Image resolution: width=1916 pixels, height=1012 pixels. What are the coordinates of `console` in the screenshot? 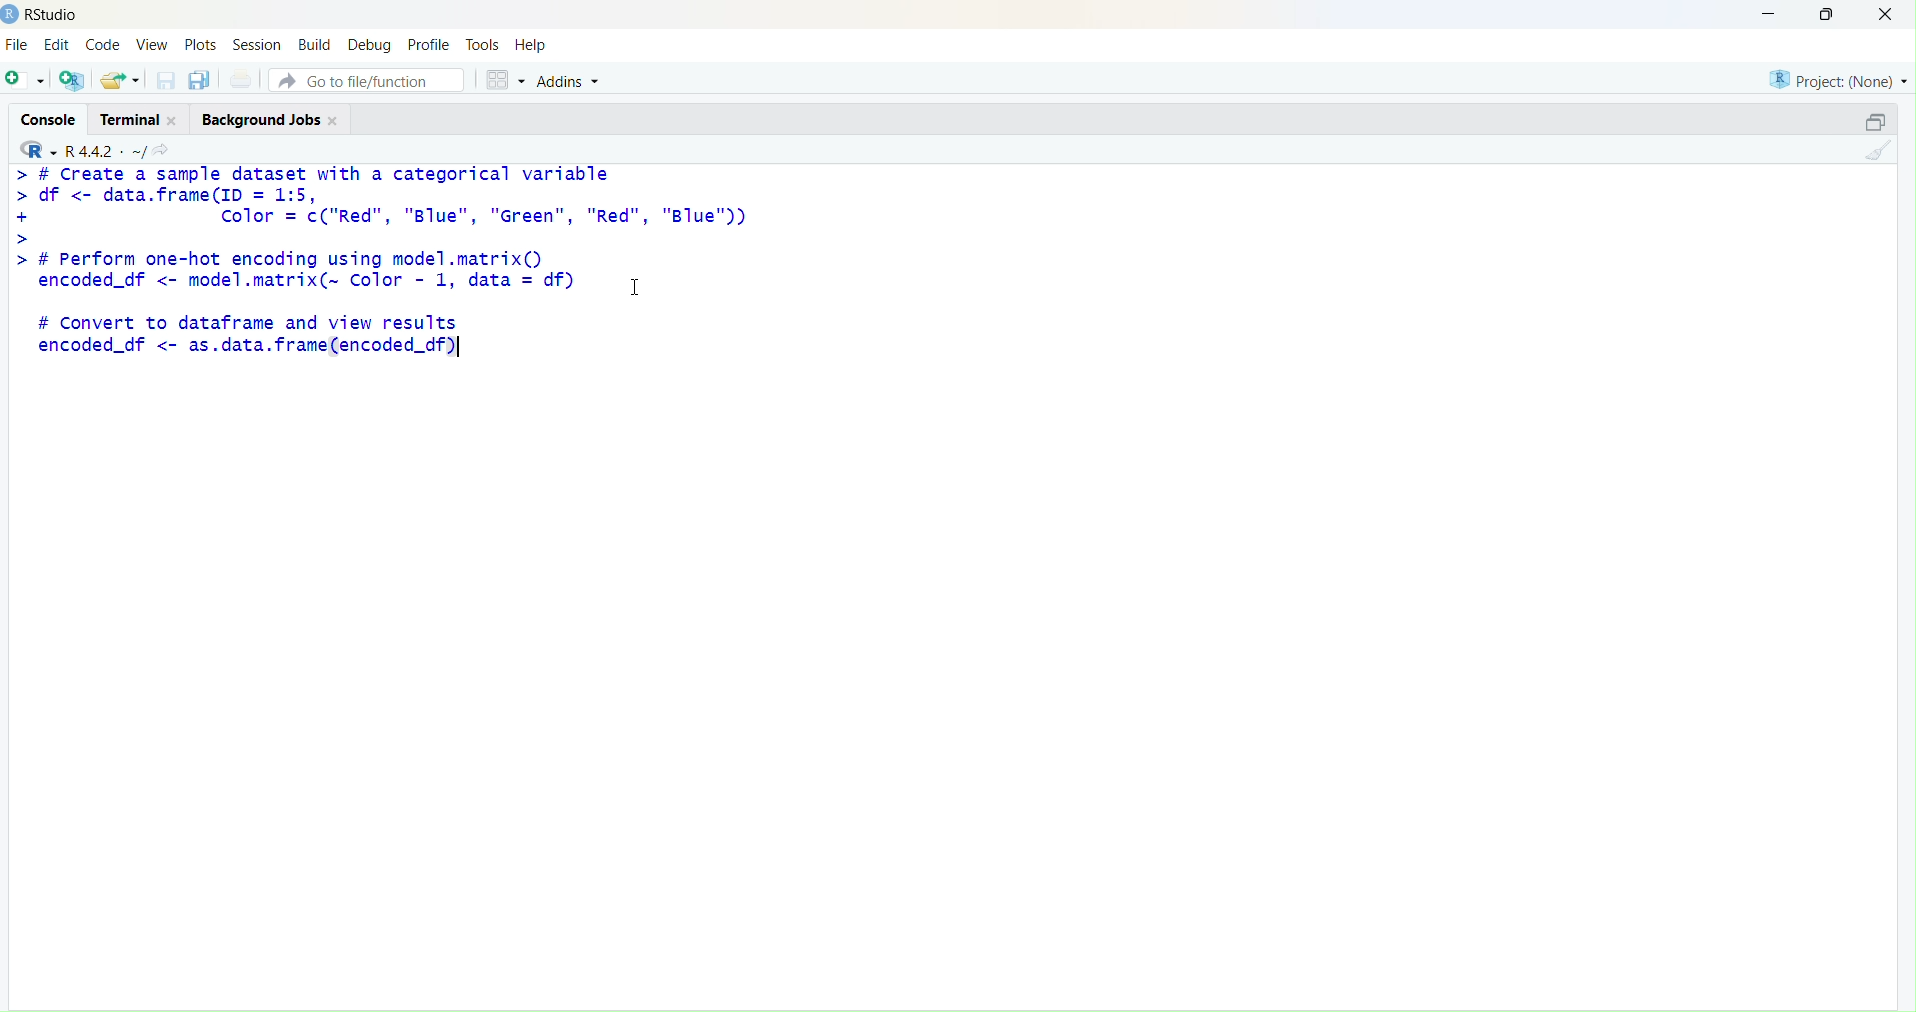 It's located at (51, 121).